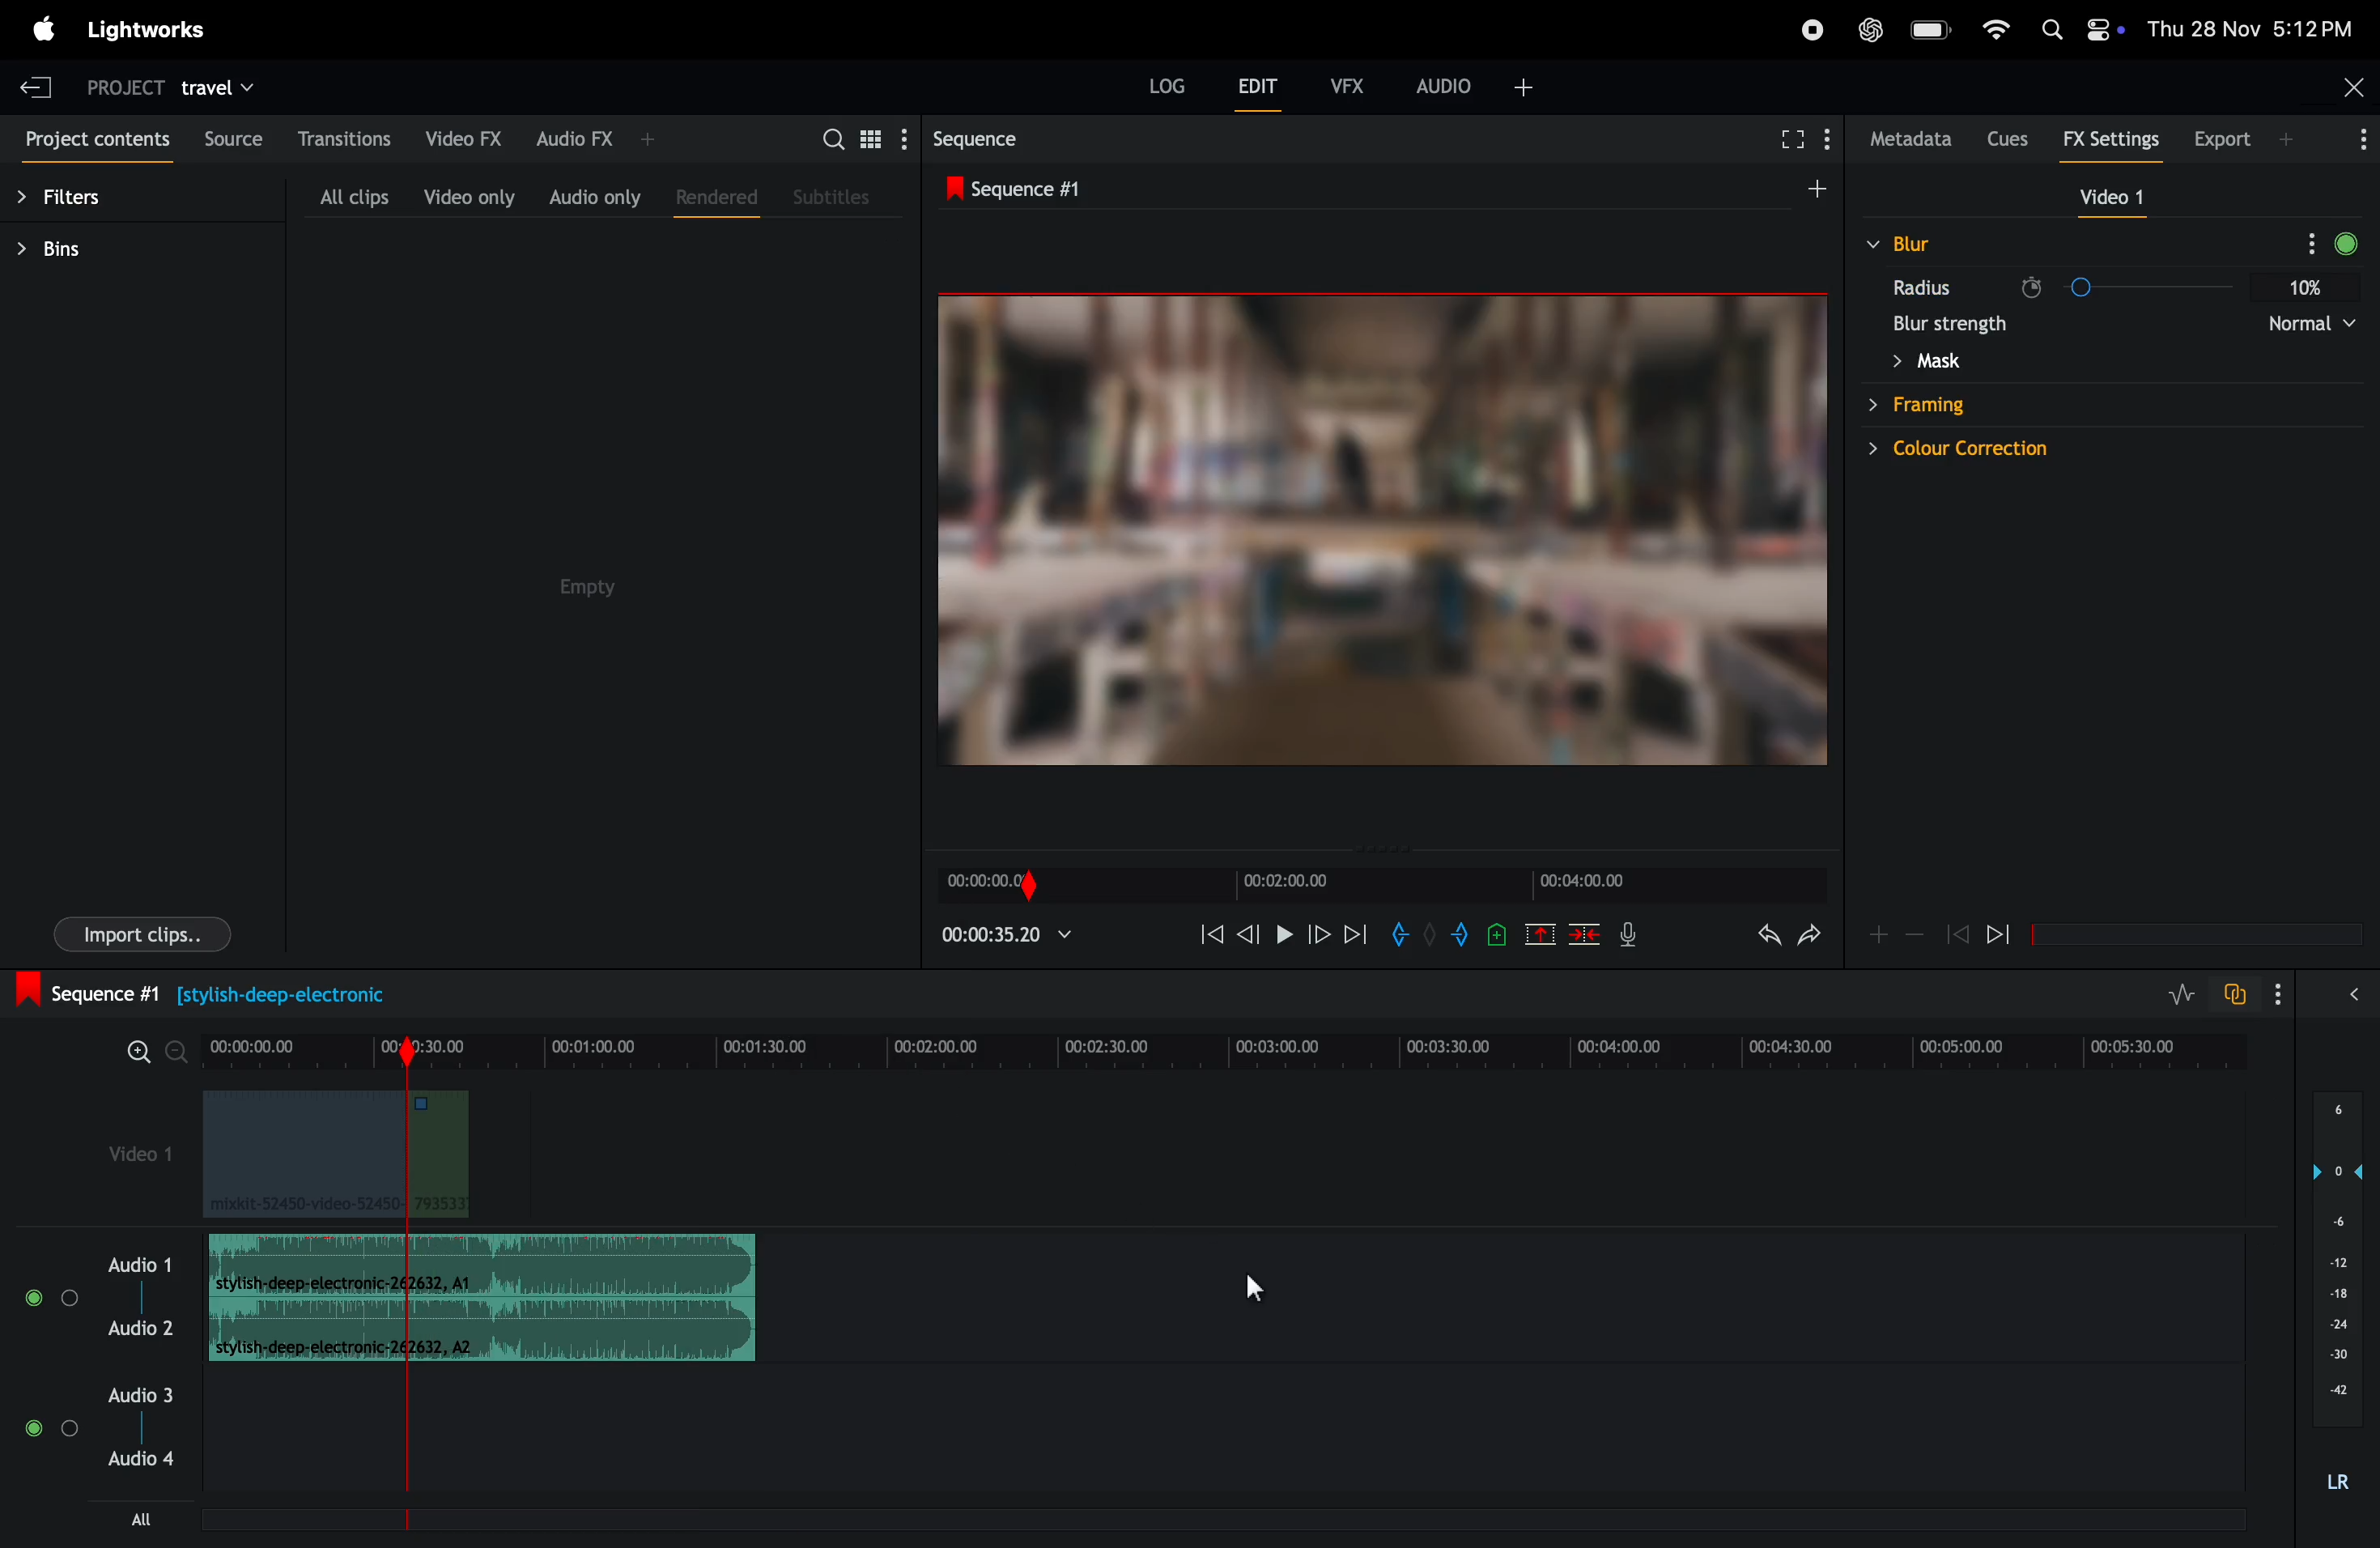 This screenshot has width=2380, height=1548. What do you see at coordinates (2358, 137) in the screenshot?
I see `options` at bounding box center [2358, 137].